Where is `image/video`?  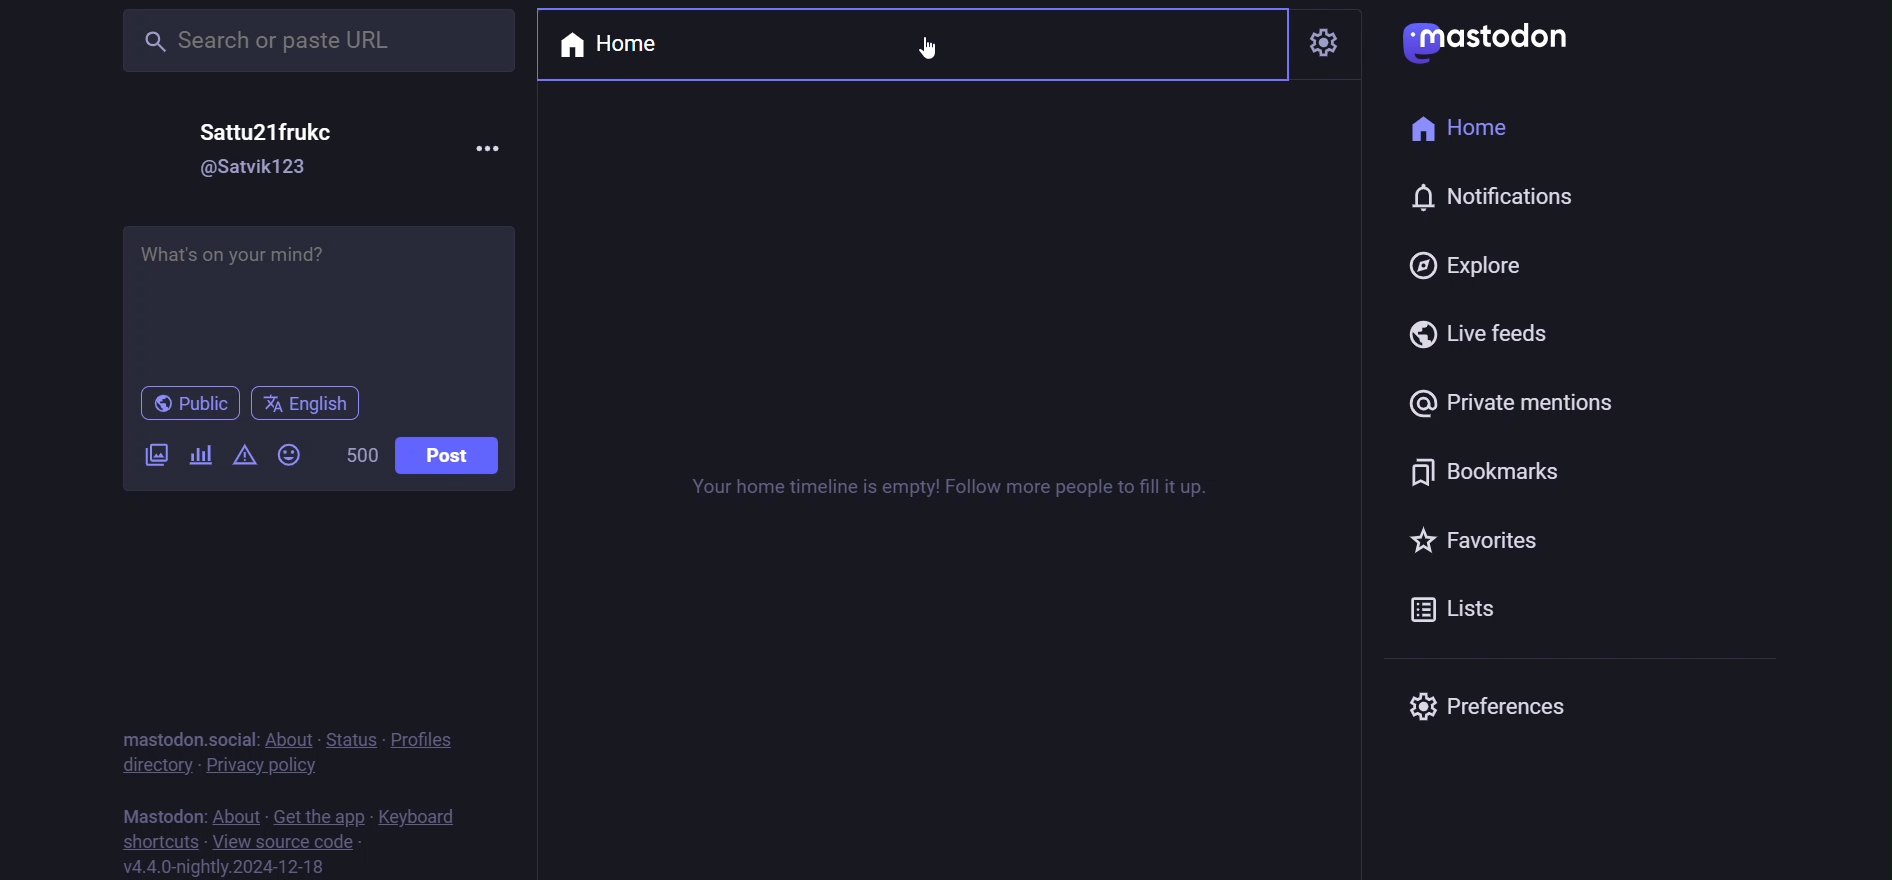
image/video is located at coordinates (156, 454).